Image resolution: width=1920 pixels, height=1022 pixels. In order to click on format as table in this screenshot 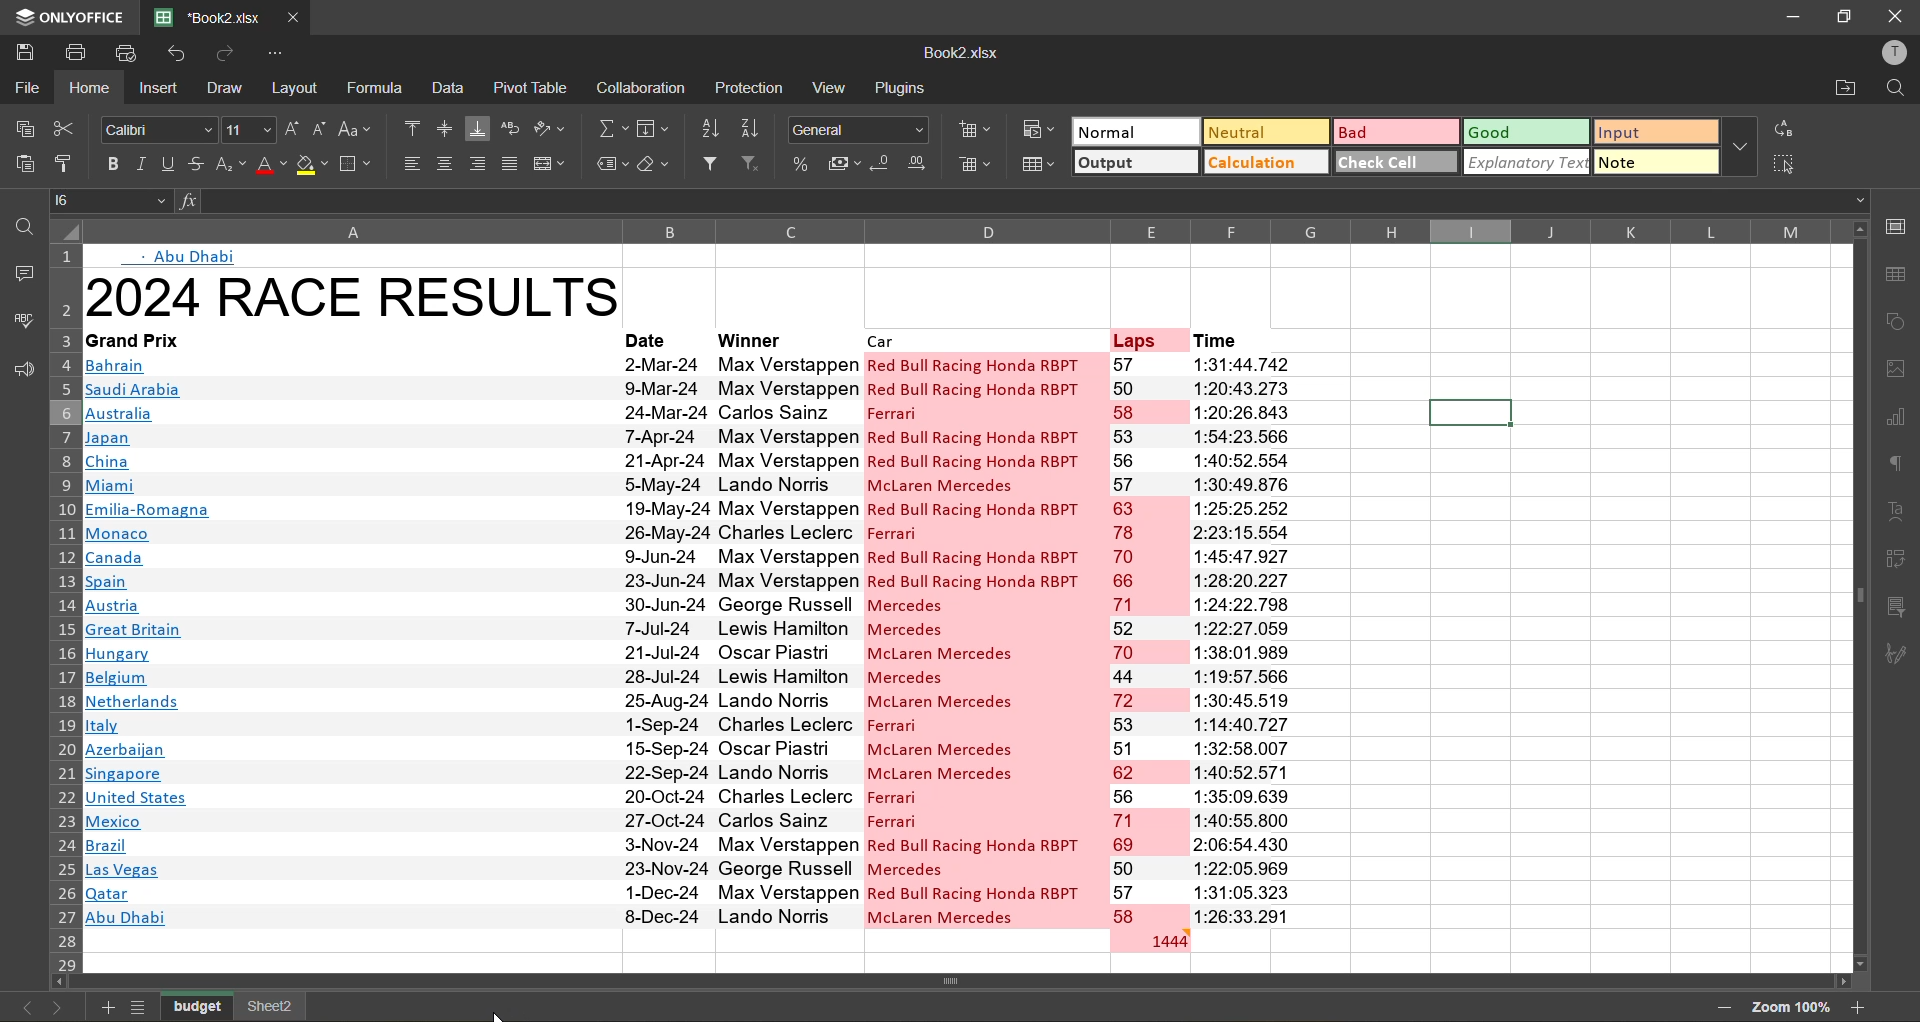, I will do `click(1036, 164)`.